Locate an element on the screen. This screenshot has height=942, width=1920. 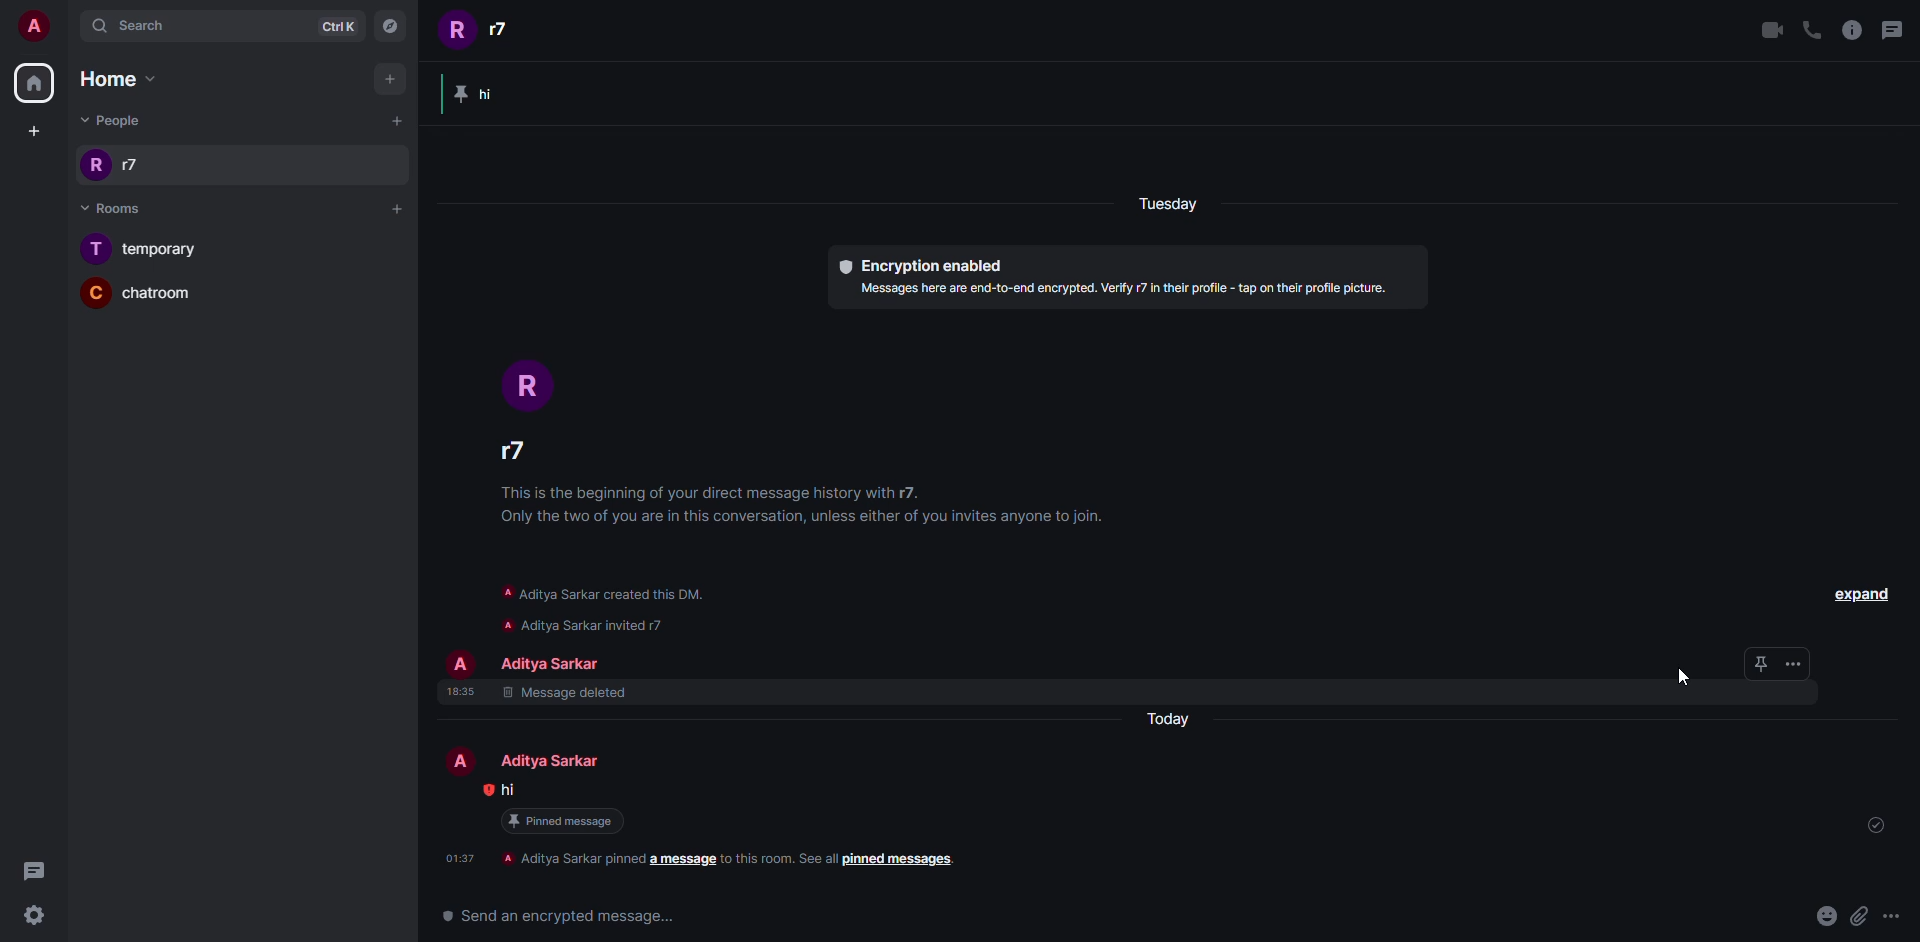
people is located at coordinates (552, 663).